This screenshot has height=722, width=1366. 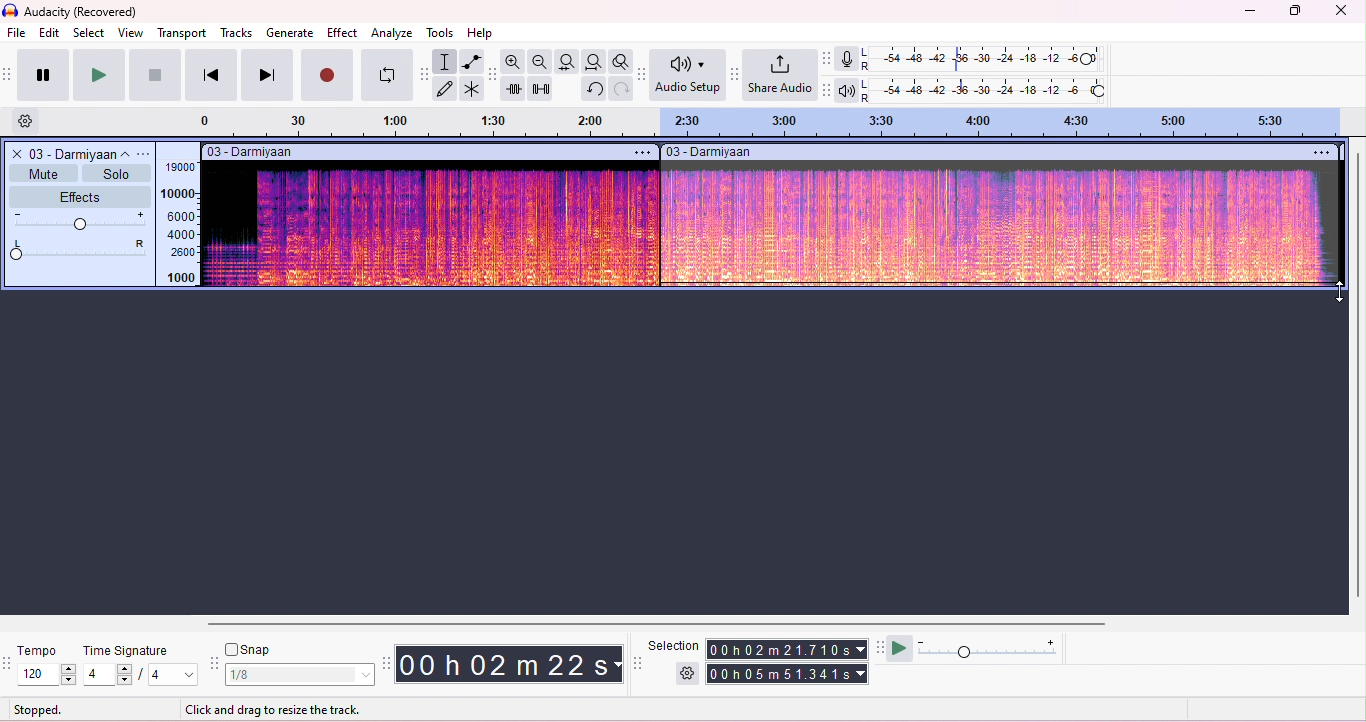 What do you see at coordinates (541, 61) in the screenshot?
I see `zoom out` at bounding box center [541, 61].